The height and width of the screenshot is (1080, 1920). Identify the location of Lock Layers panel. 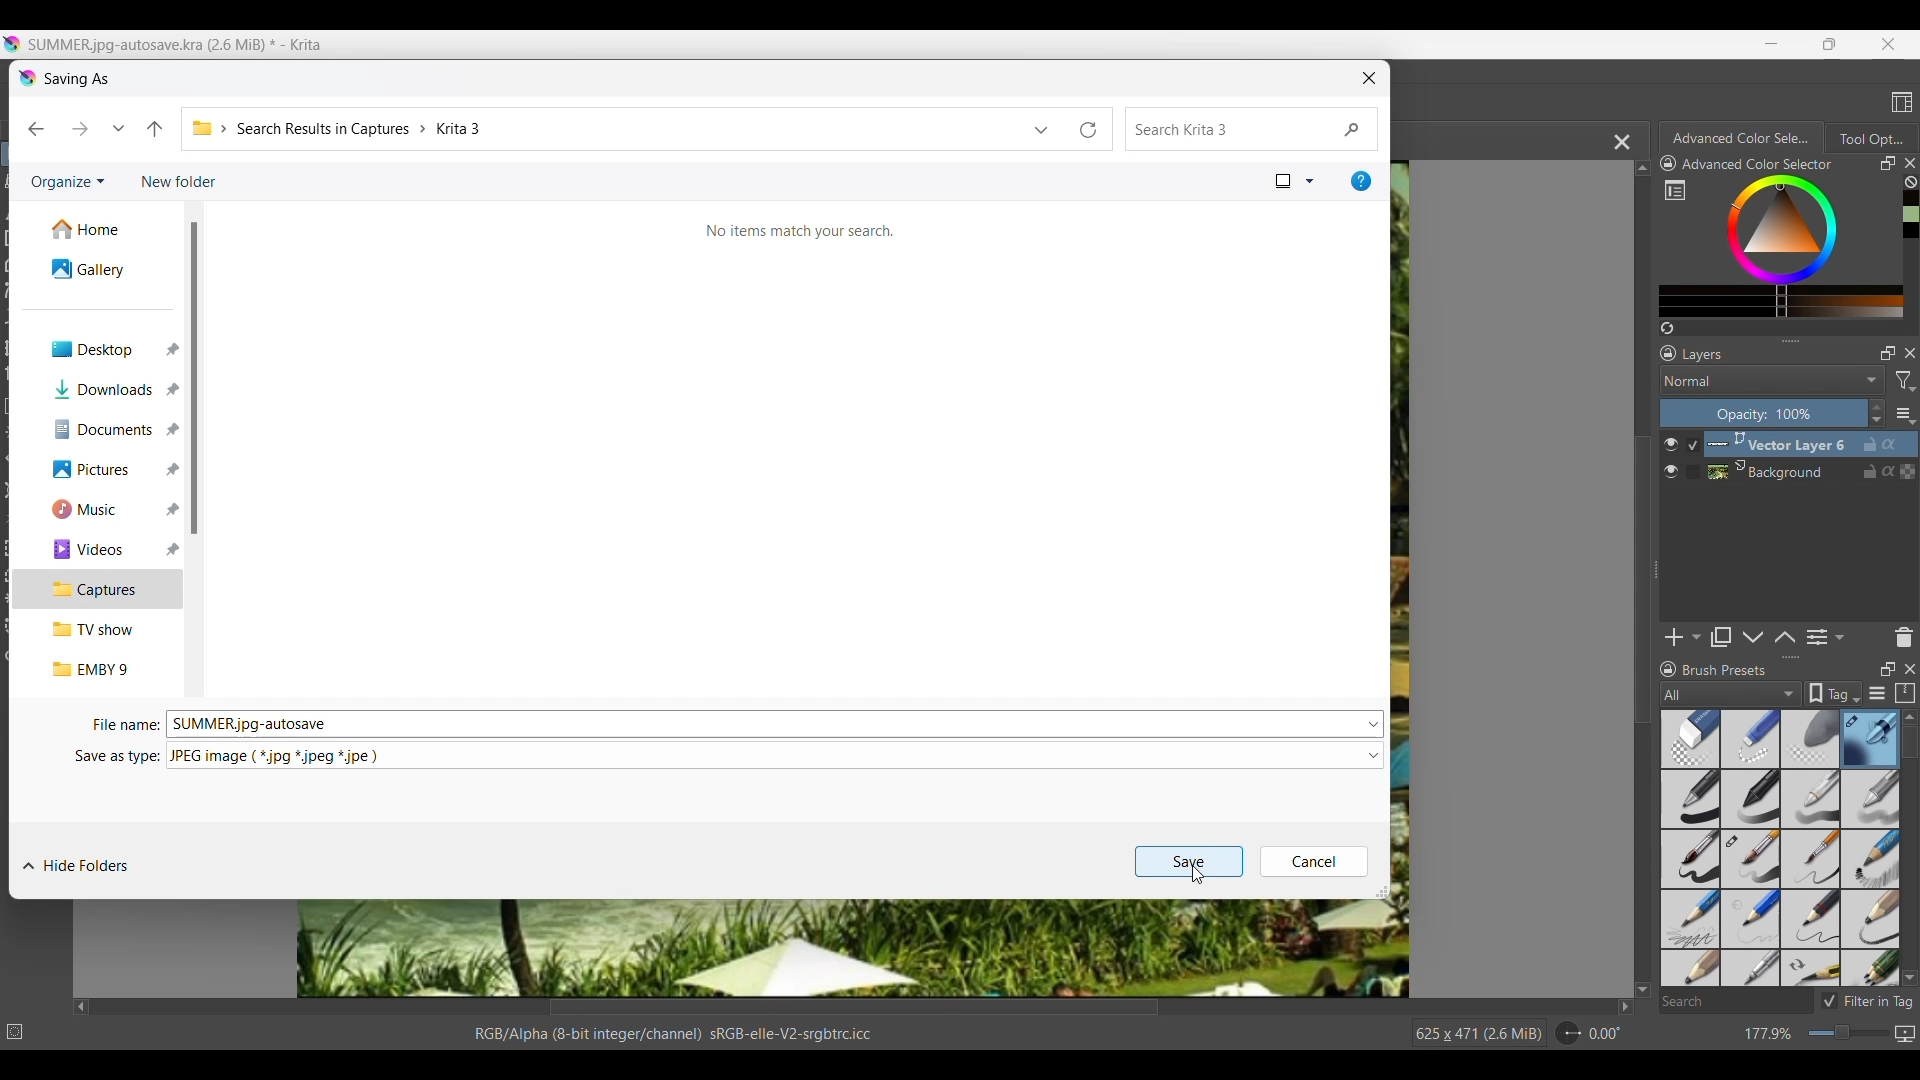
(1669, 353).